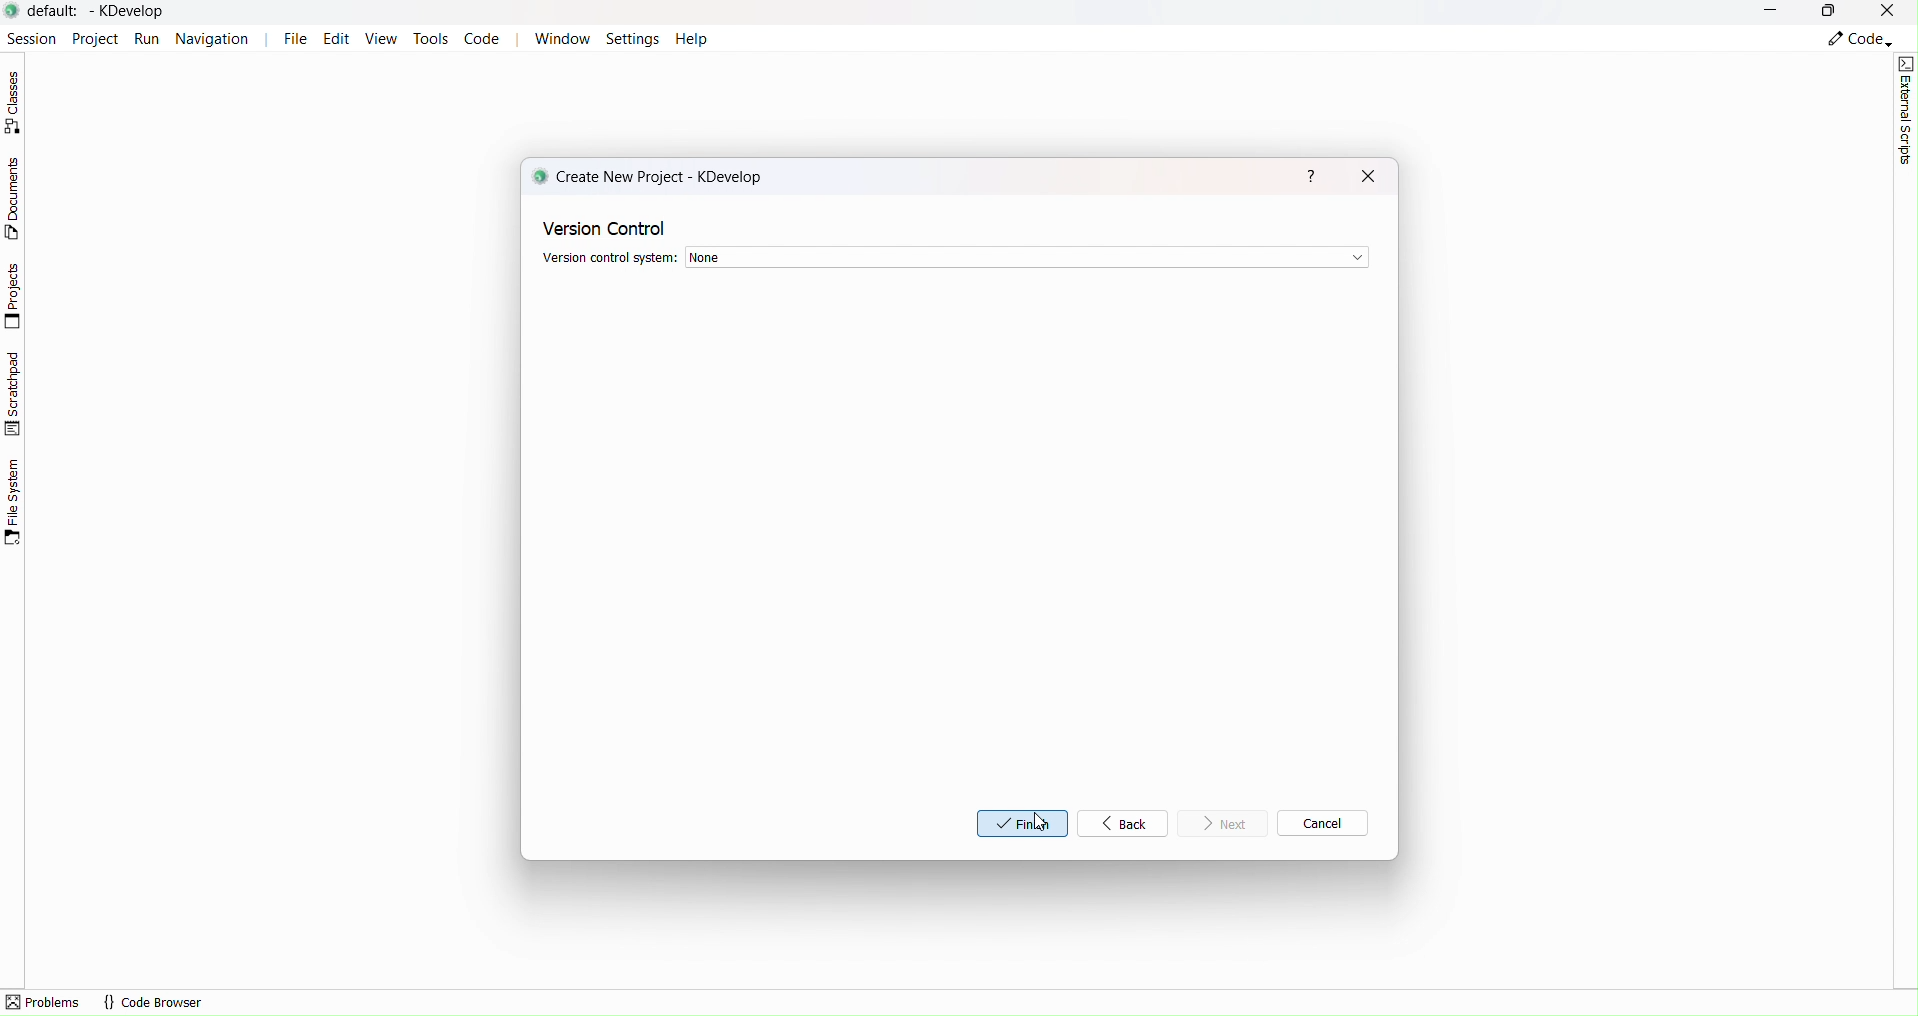 This screenshot has height=1016, width=1918. I want to click on file name and application name, so click(102, 11).